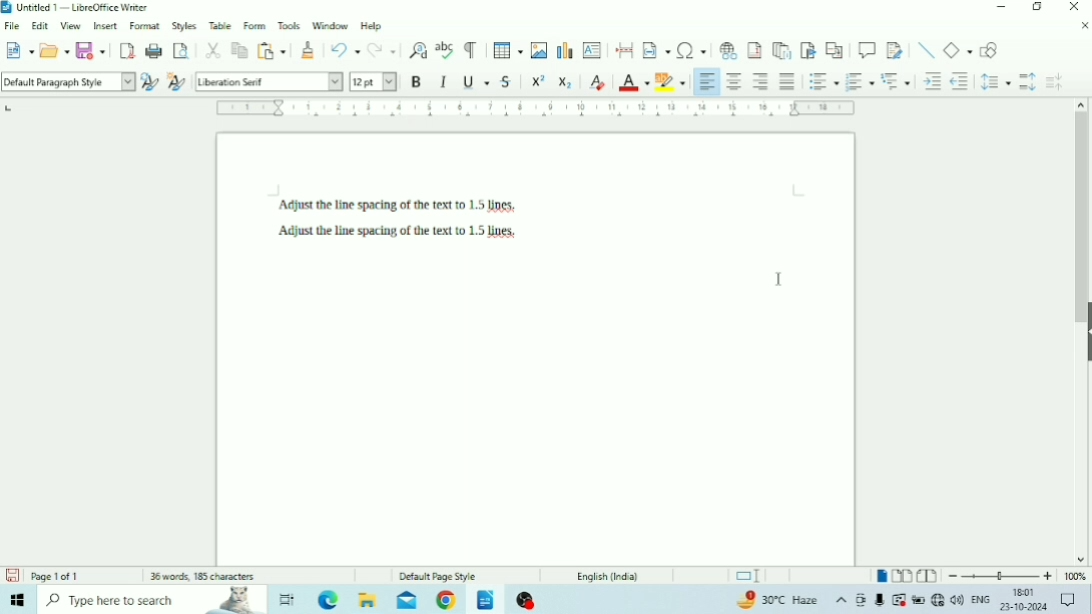  I want to click on Open, so click(55, 50).